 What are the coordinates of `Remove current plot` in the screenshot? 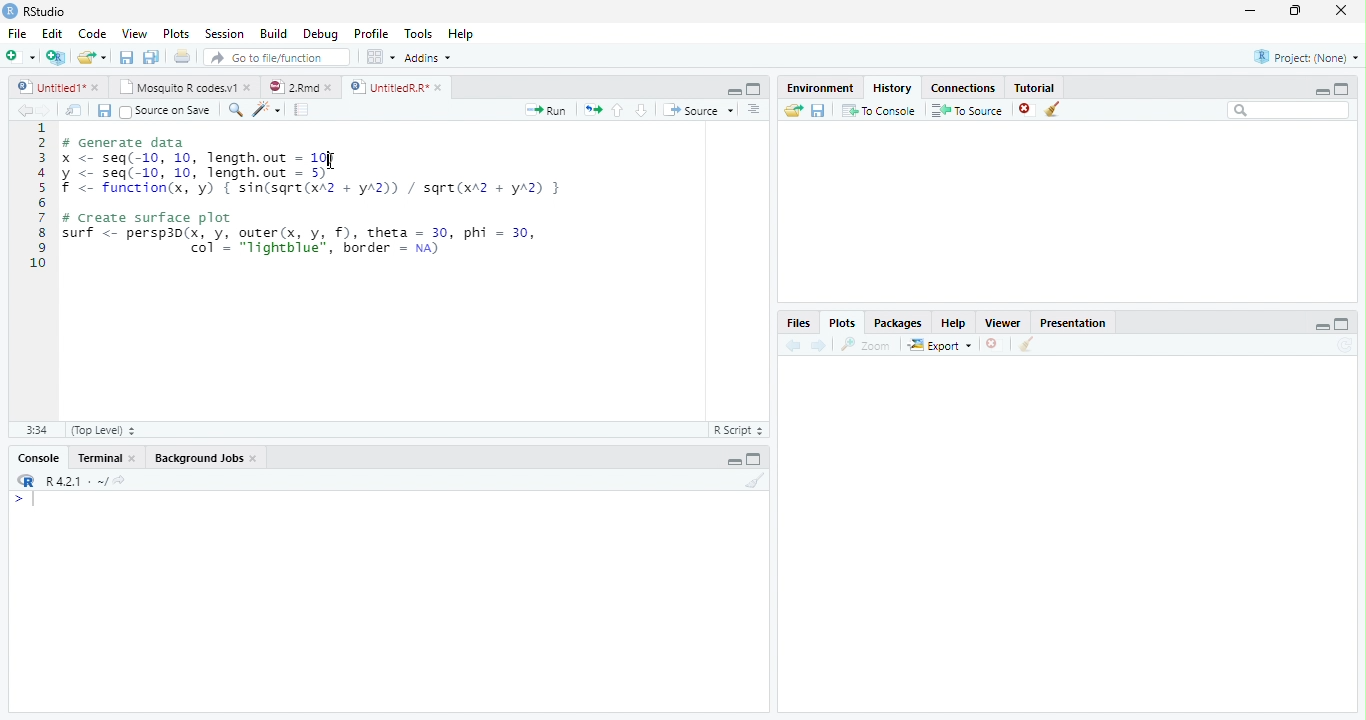 It's located at (996, 344).